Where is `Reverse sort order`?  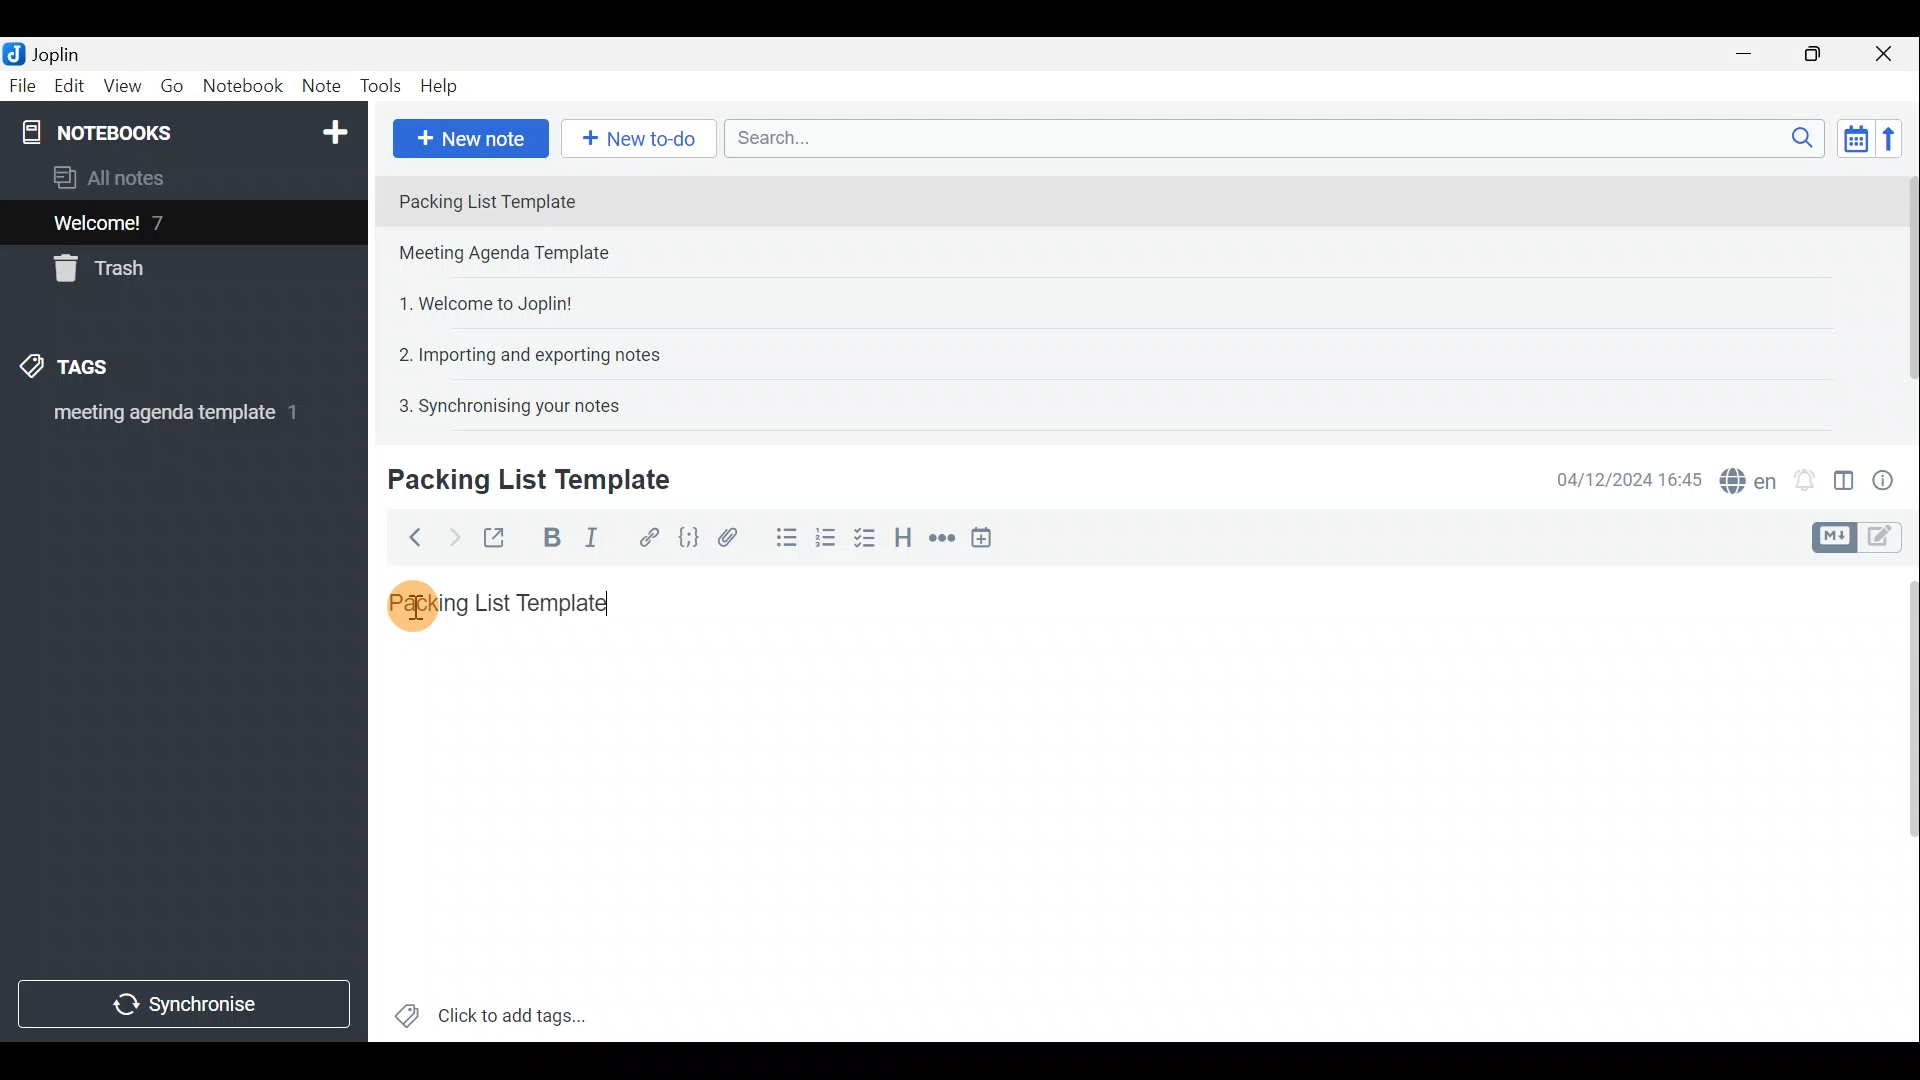 Reverse sort order is located at coordinates (1896, 137).